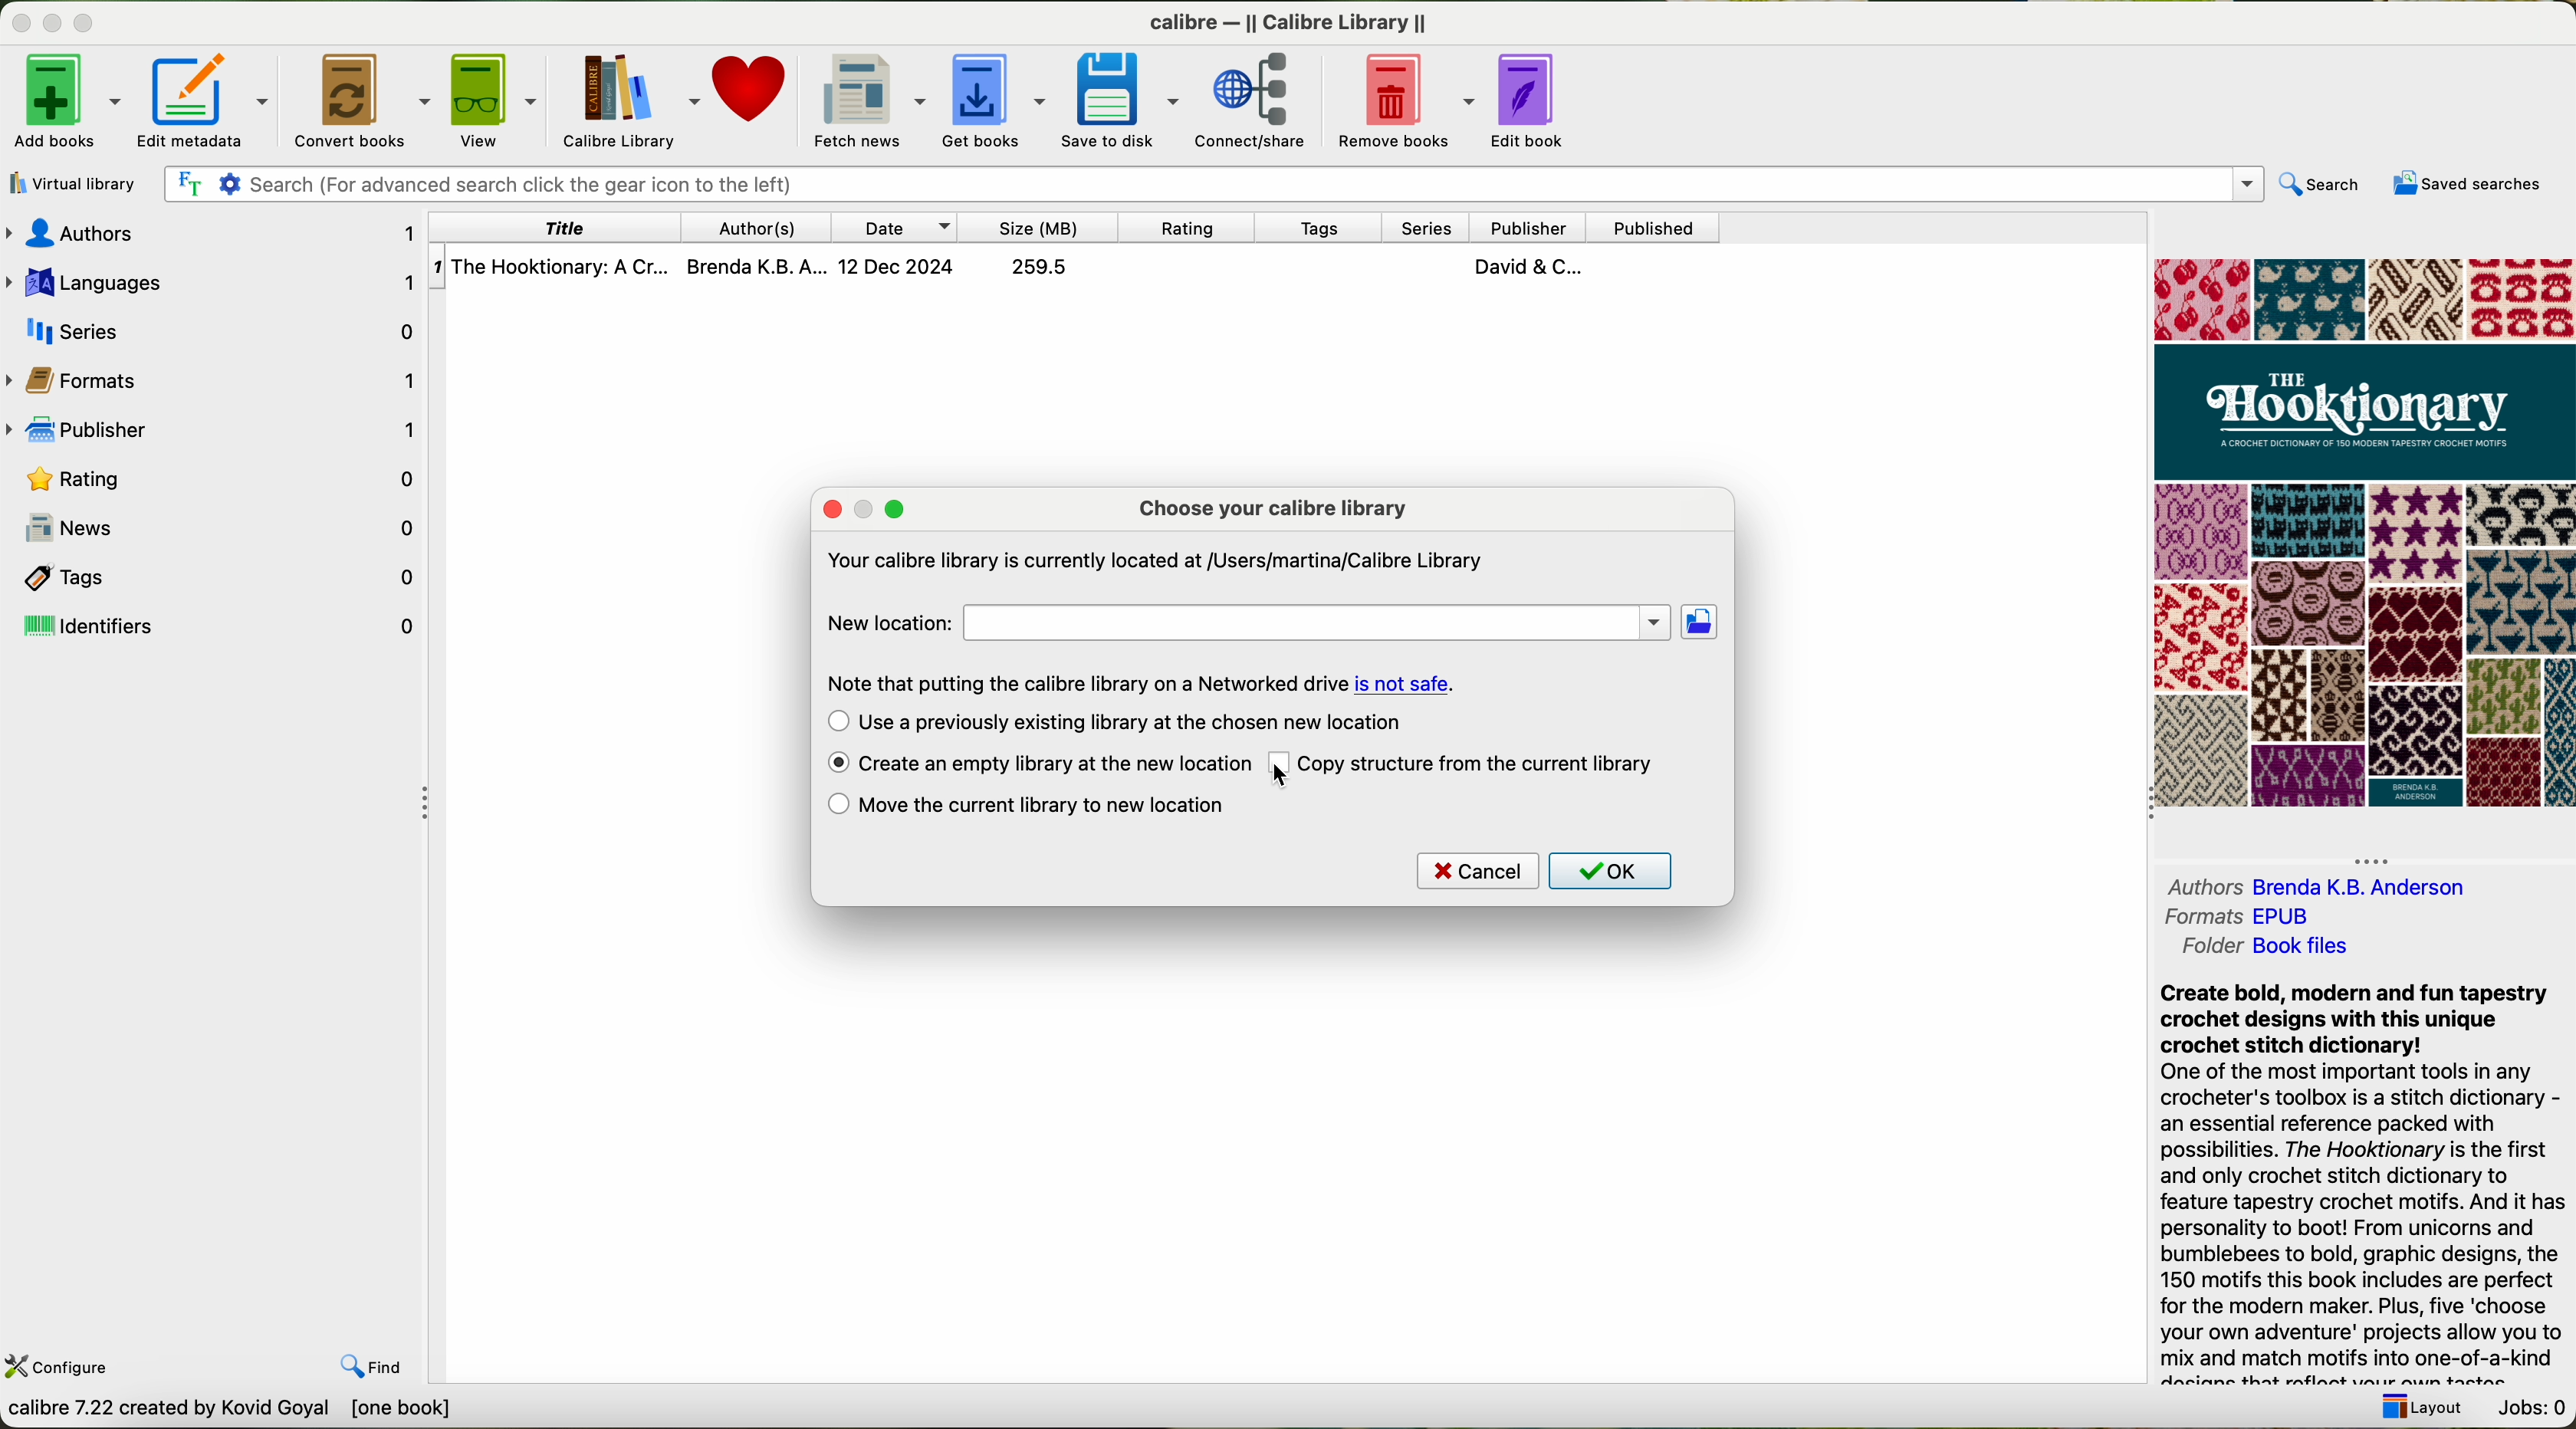  What do you see at coordinates (64, 1366) in the screenshot?
I see `configure` at bounding box center [64, 1366].